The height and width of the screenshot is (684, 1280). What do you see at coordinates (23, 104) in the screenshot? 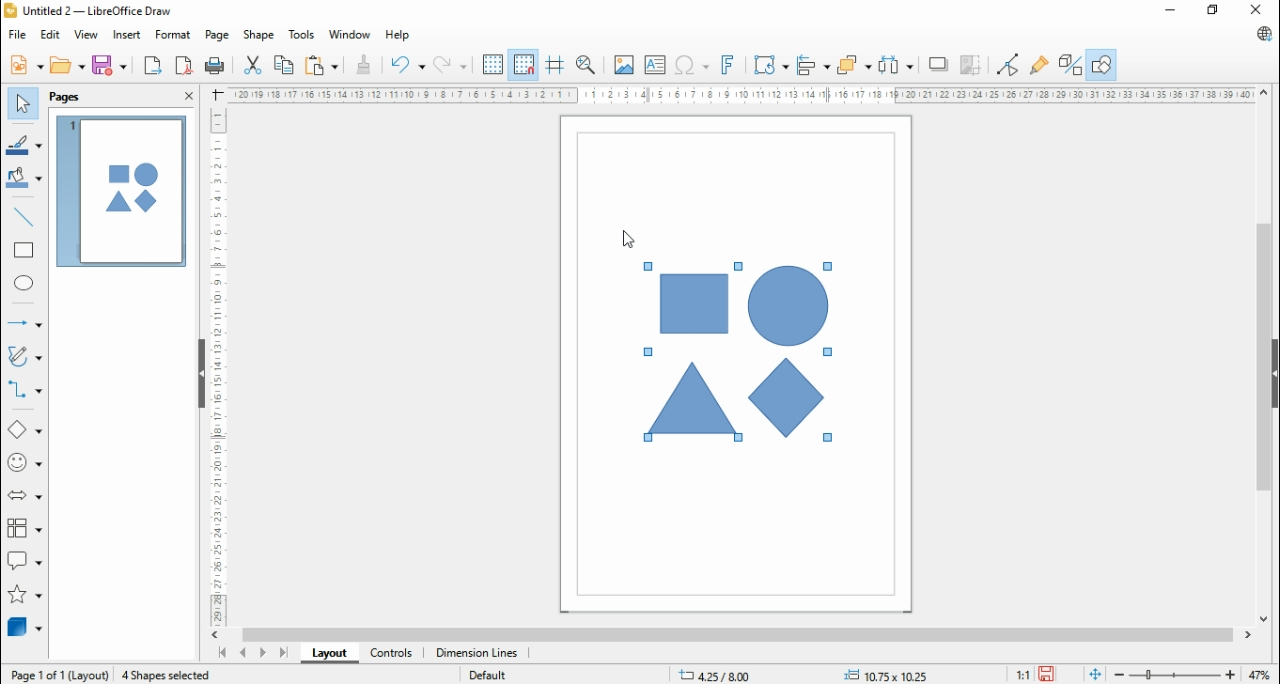
I see `select` at bounding box center [23, 104].